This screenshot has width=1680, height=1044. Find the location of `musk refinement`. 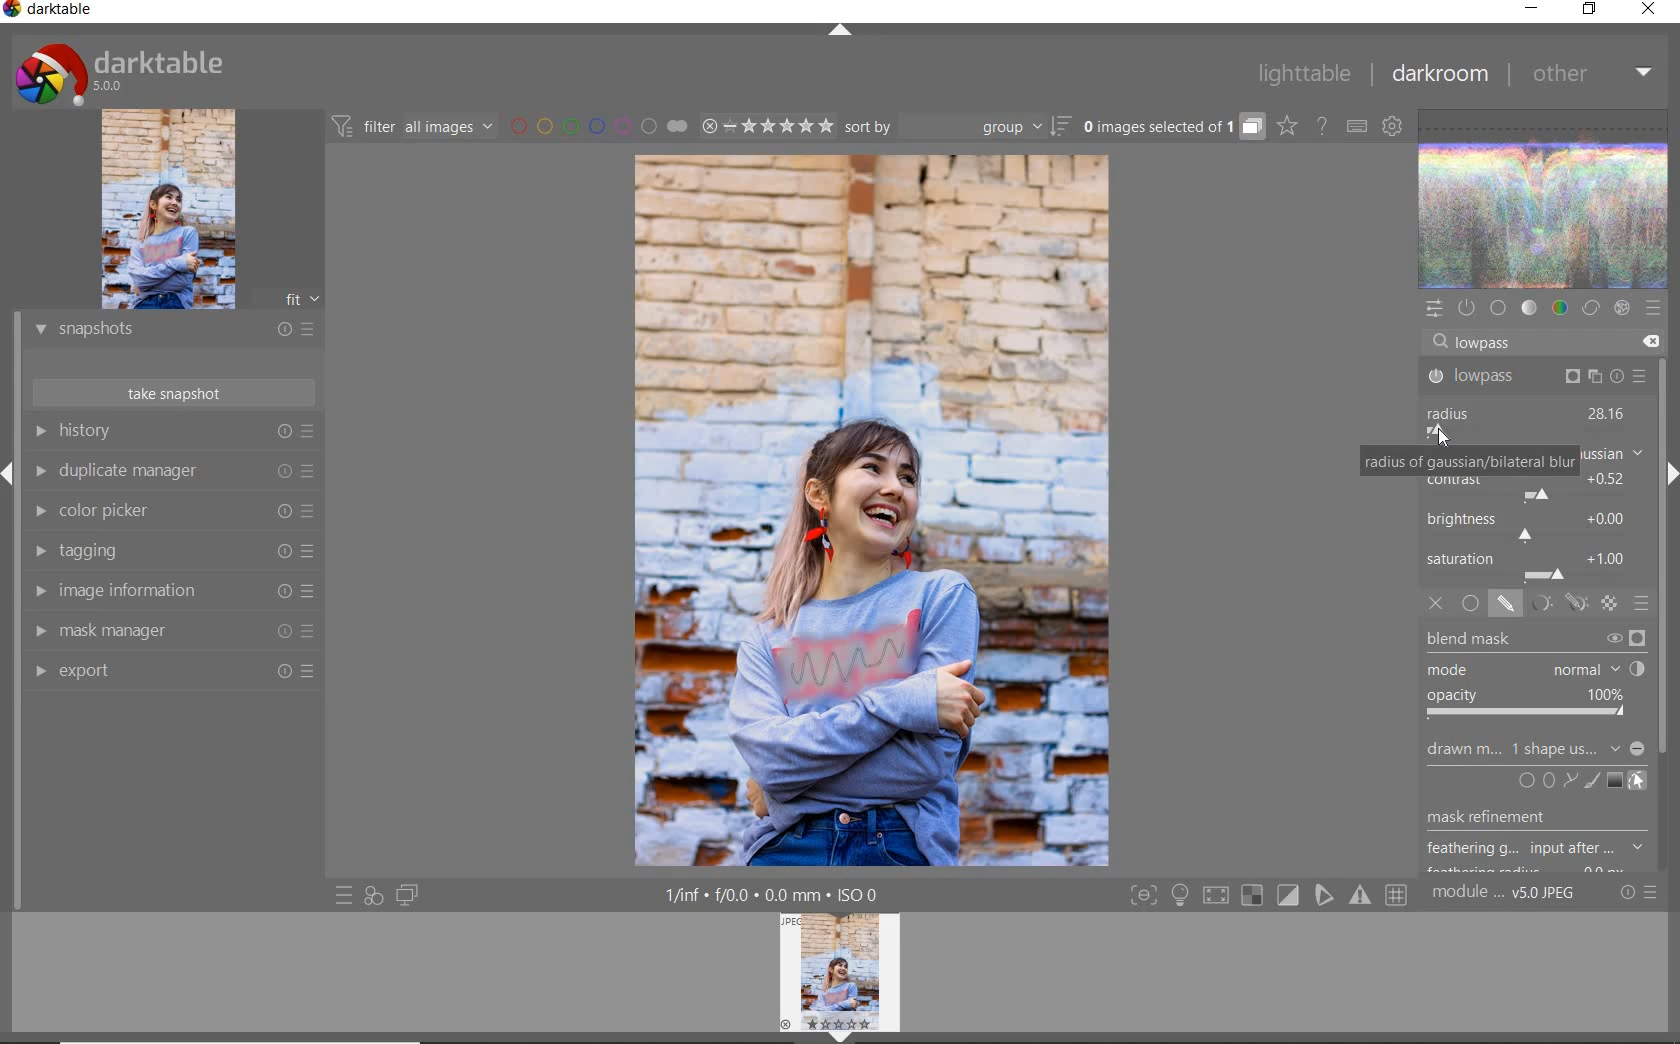

musk refinement is located at coordinates (1523, 820).